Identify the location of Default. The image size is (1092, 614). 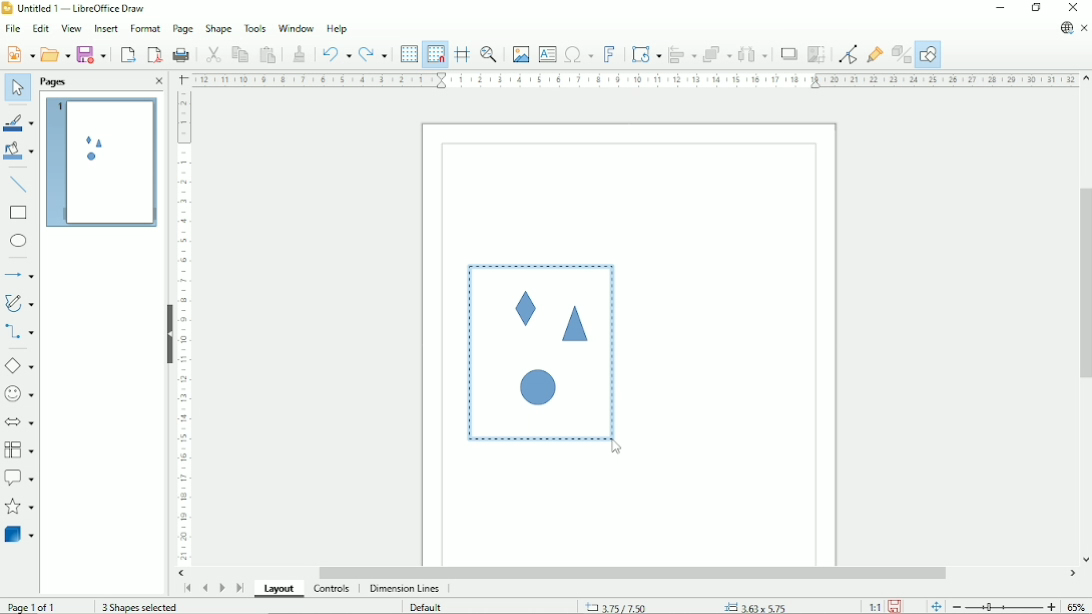
(425, 607).